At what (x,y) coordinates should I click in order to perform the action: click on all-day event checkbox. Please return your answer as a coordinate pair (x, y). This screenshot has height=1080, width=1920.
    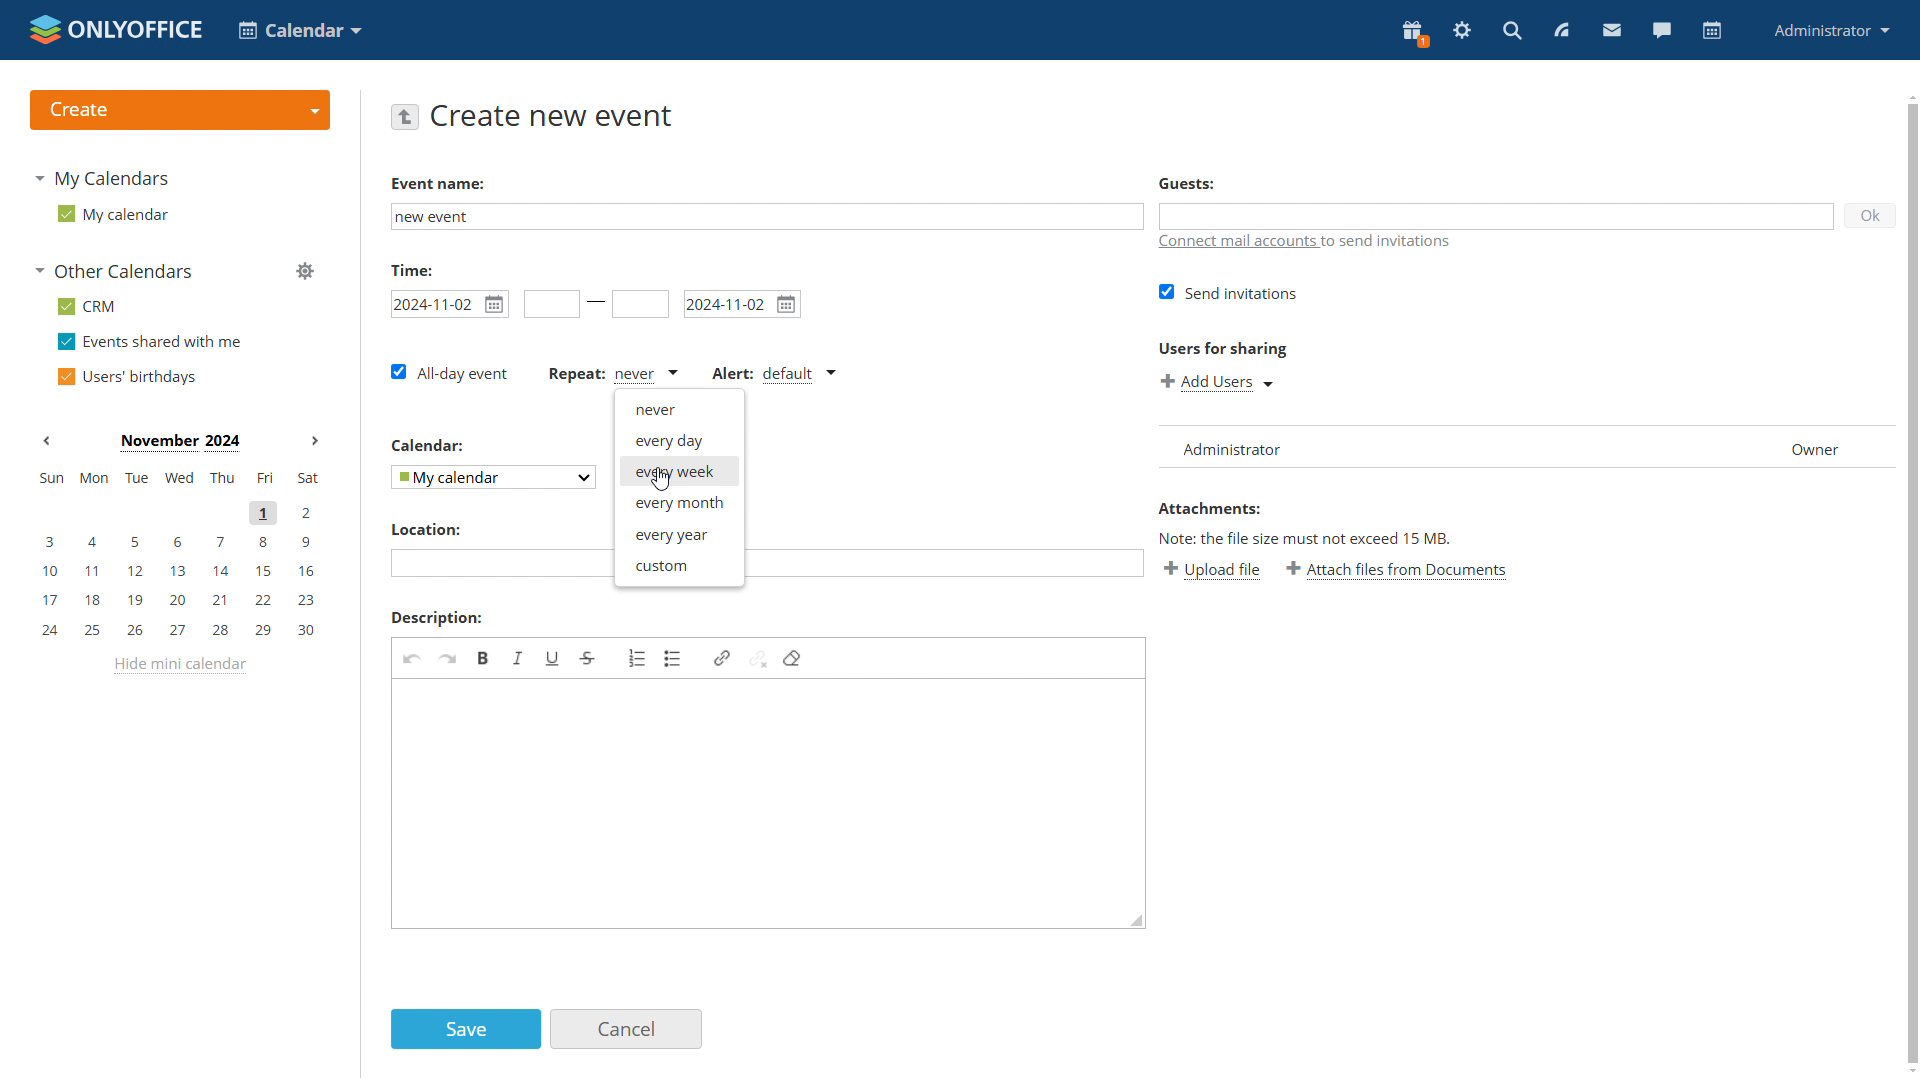
    Looking at the image, I should click on (452, 373).